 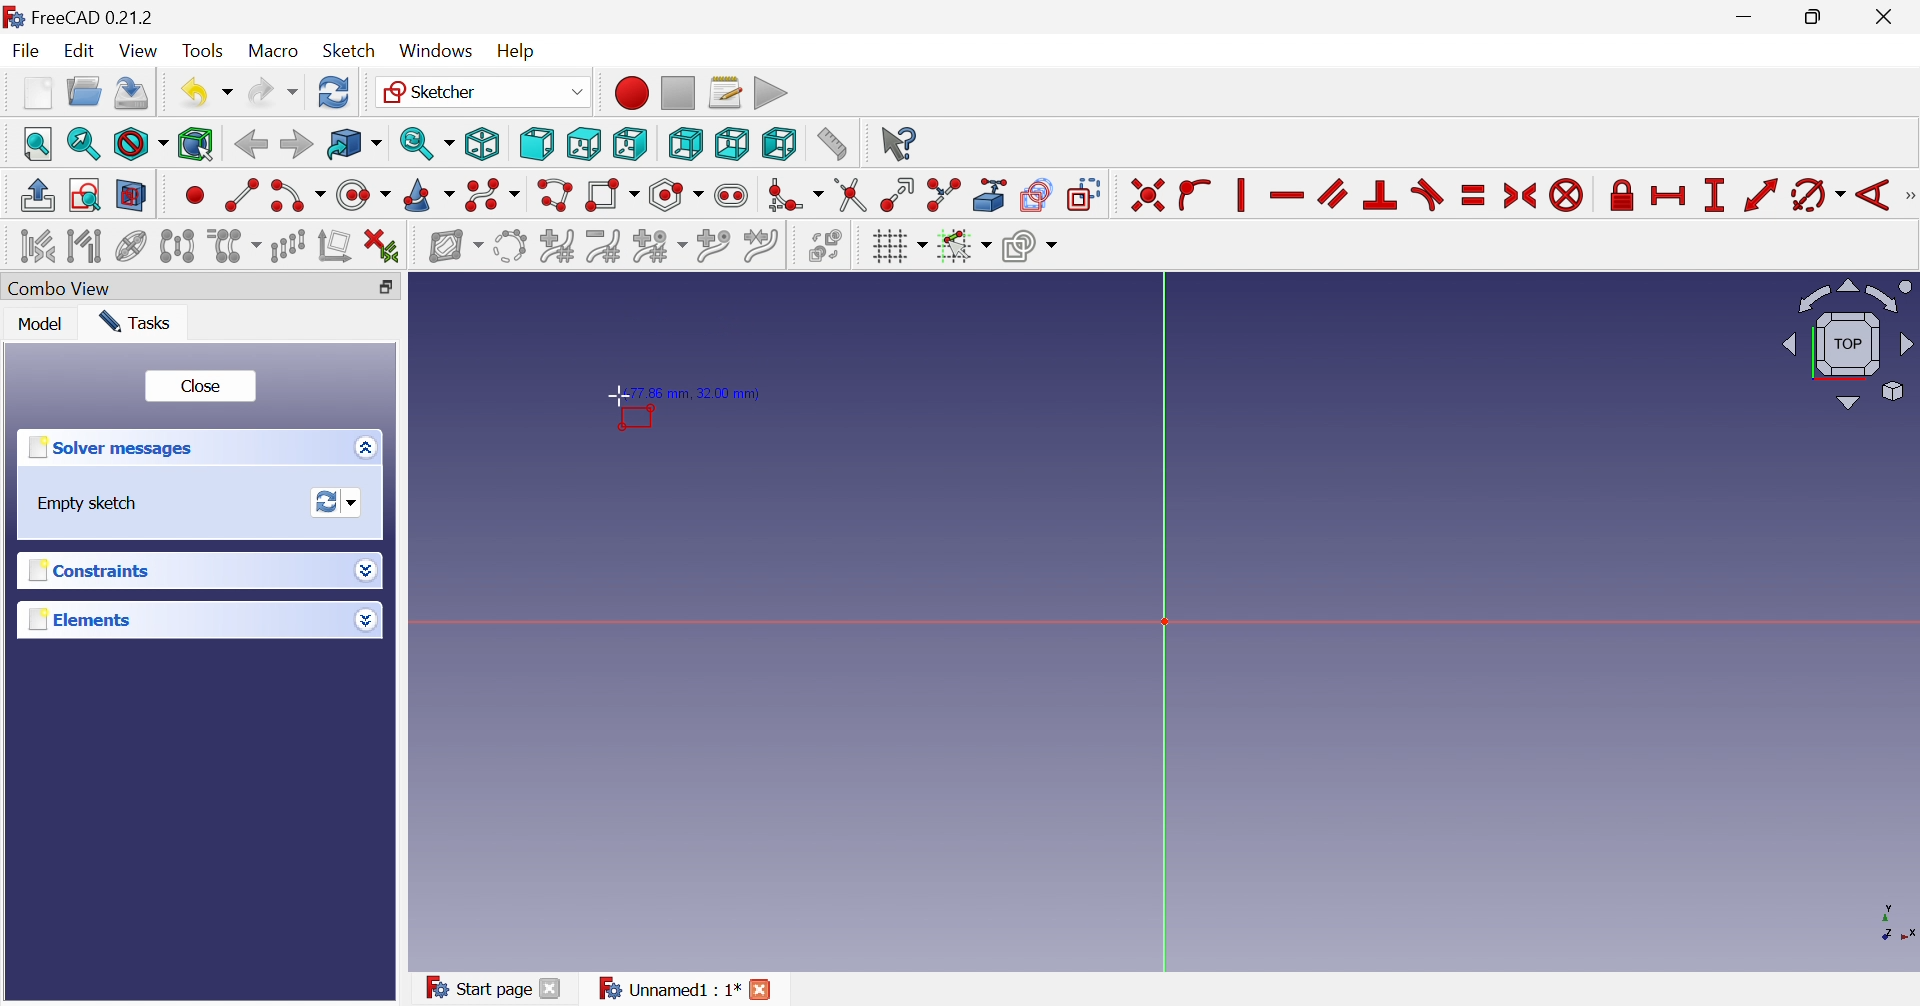 I want to click on Create conic, so click(x=430, y=197).